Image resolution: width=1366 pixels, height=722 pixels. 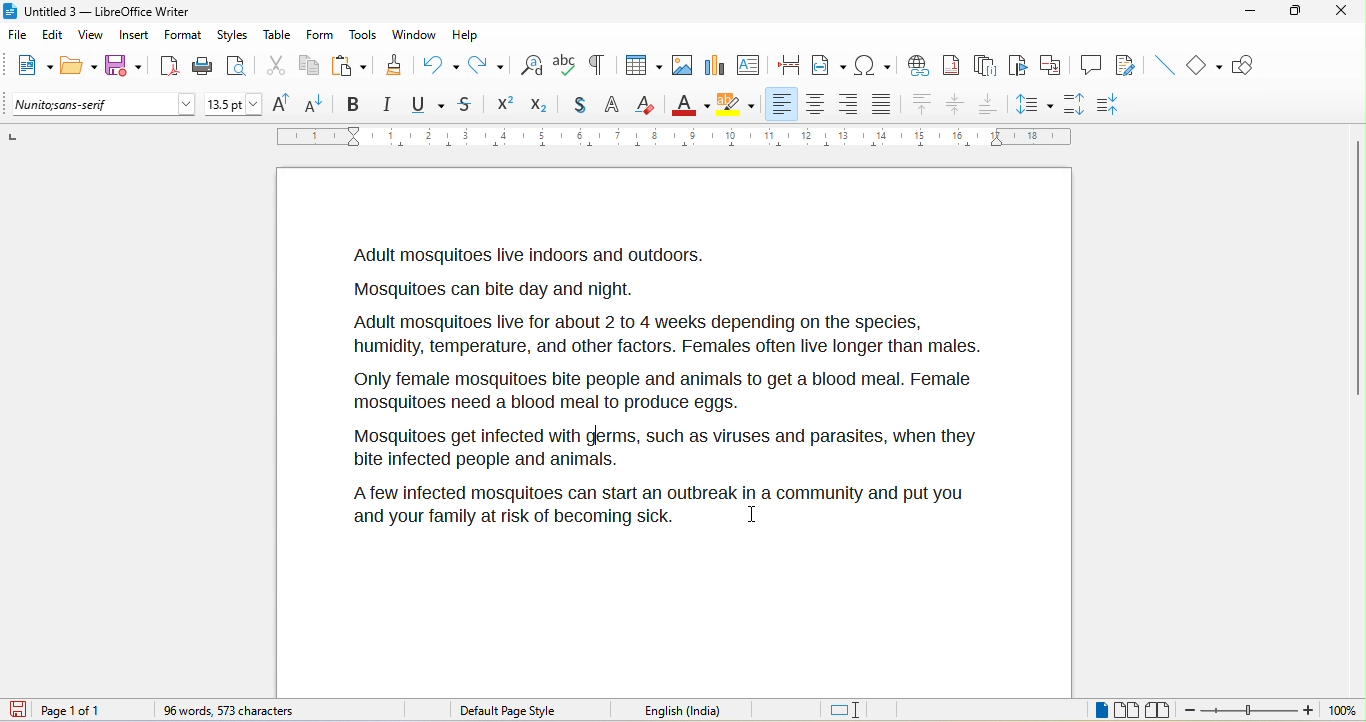 What do you see at coordinates (873, 65) in the screenshot?
I see `special character` at bounding box center [873, 65].